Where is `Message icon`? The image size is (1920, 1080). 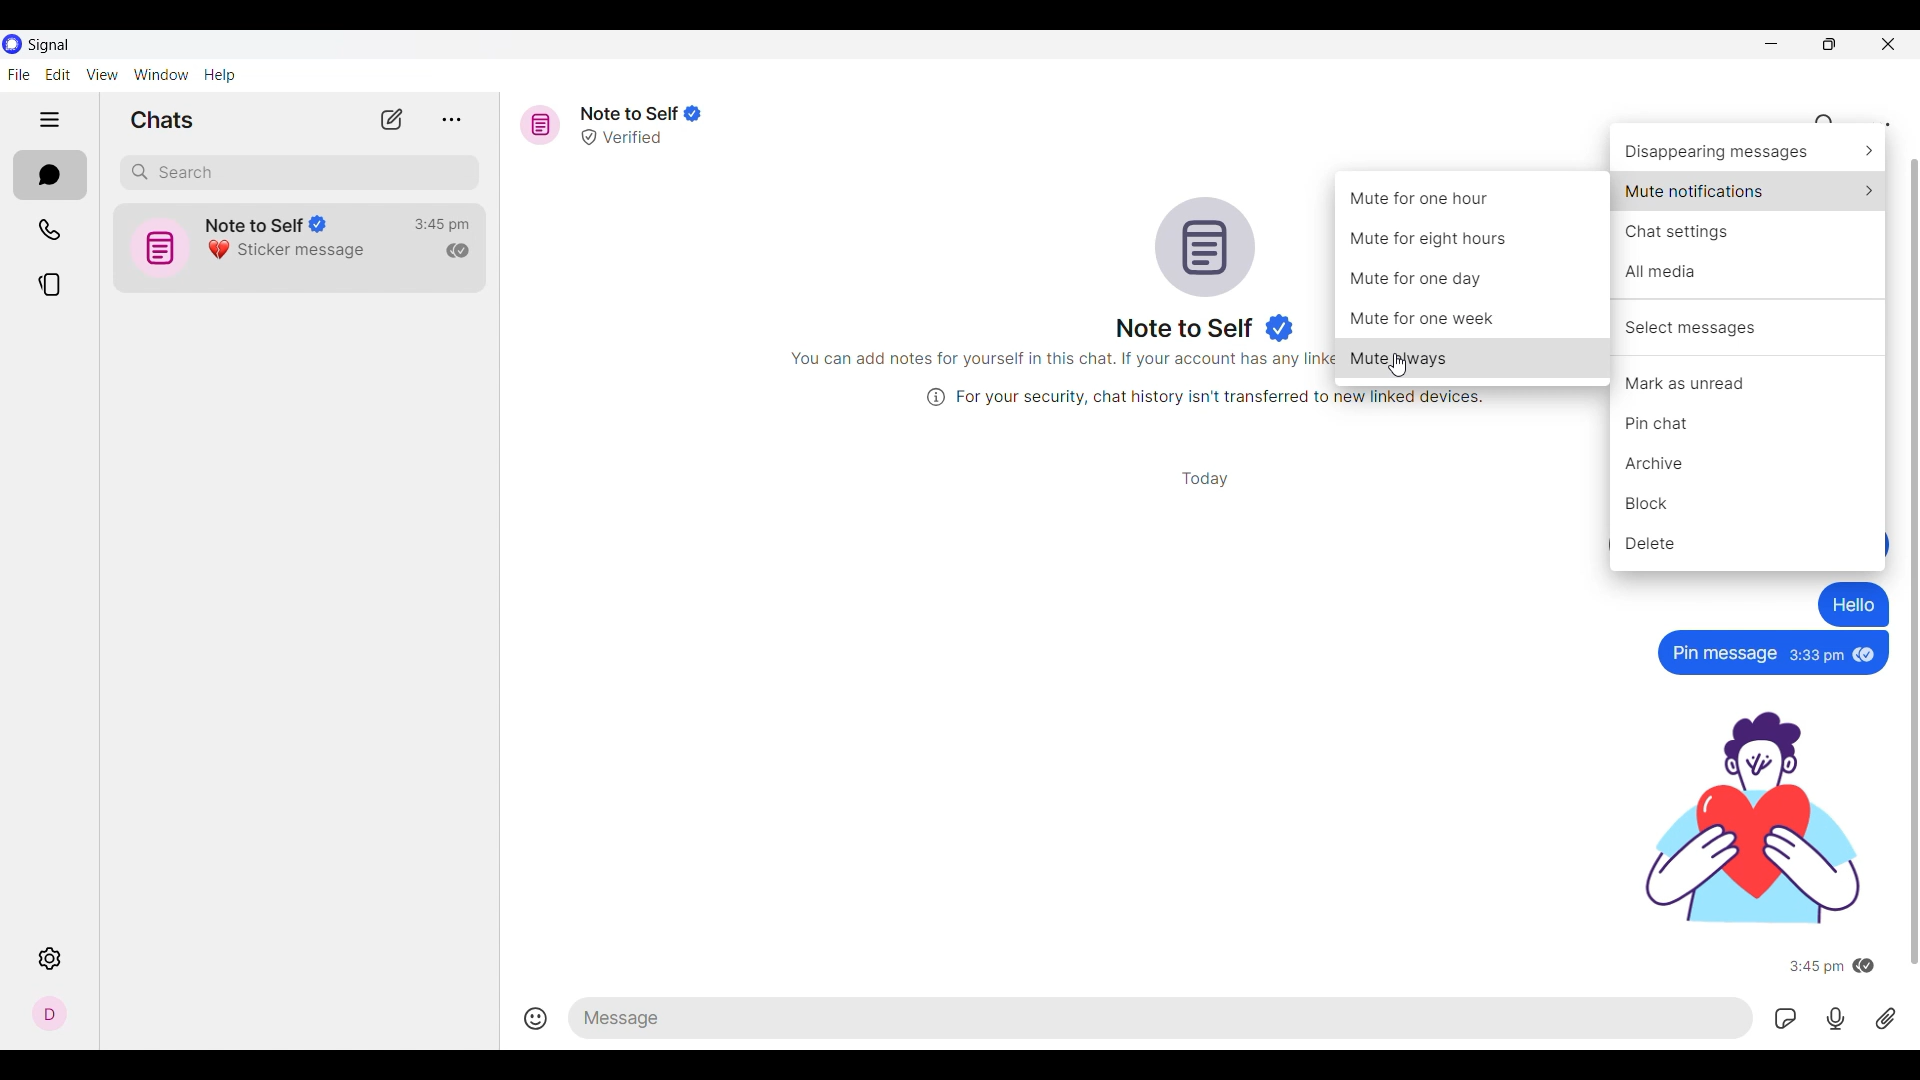
Message icon is located at coordinates (540, 125).